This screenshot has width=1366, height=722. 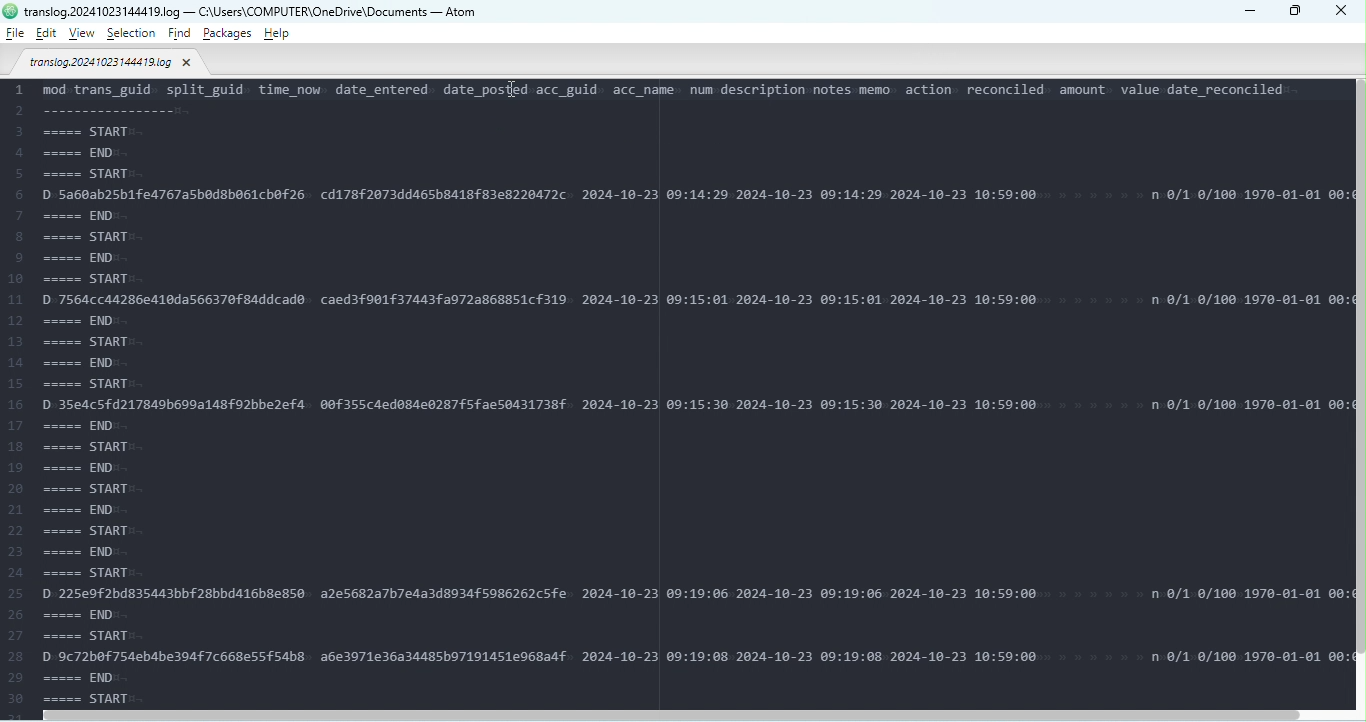 What do you see at coordinates (1358, 396) in the screenshot?
I see `Vertical scroll bar` at bounding box center [1358, 396].